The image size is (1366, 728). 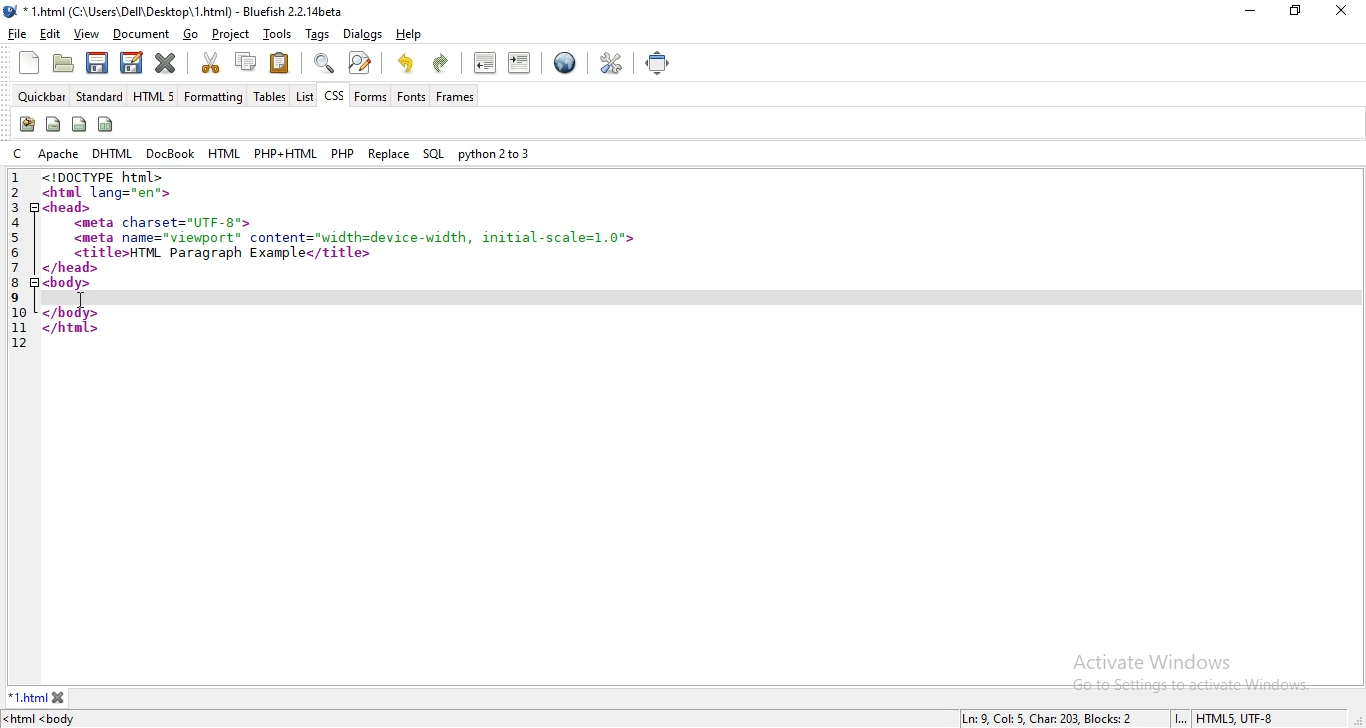 What do you see at coordinates (334, 95) in the screenshot?
I see `css` at bounding box center [334, 95].